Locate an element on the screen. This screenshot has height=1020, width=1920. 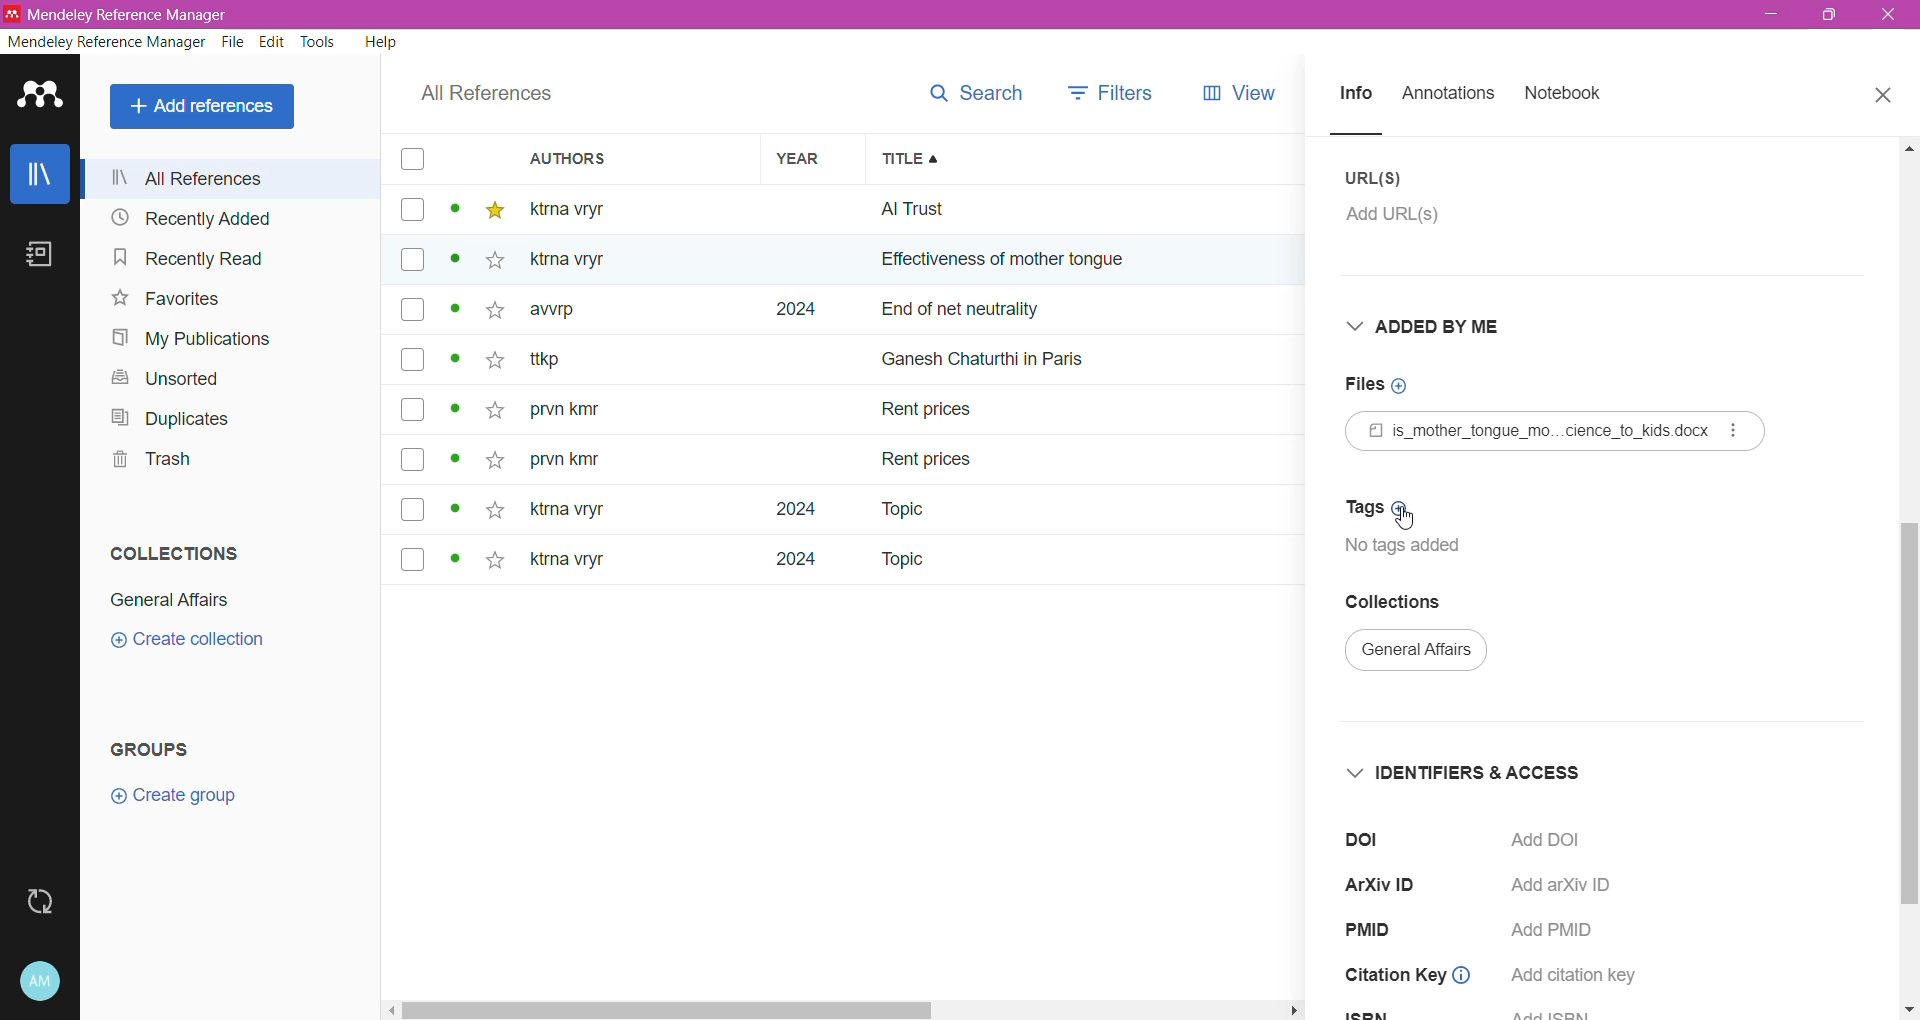
Account and Help is located at coordinates (41, 982).